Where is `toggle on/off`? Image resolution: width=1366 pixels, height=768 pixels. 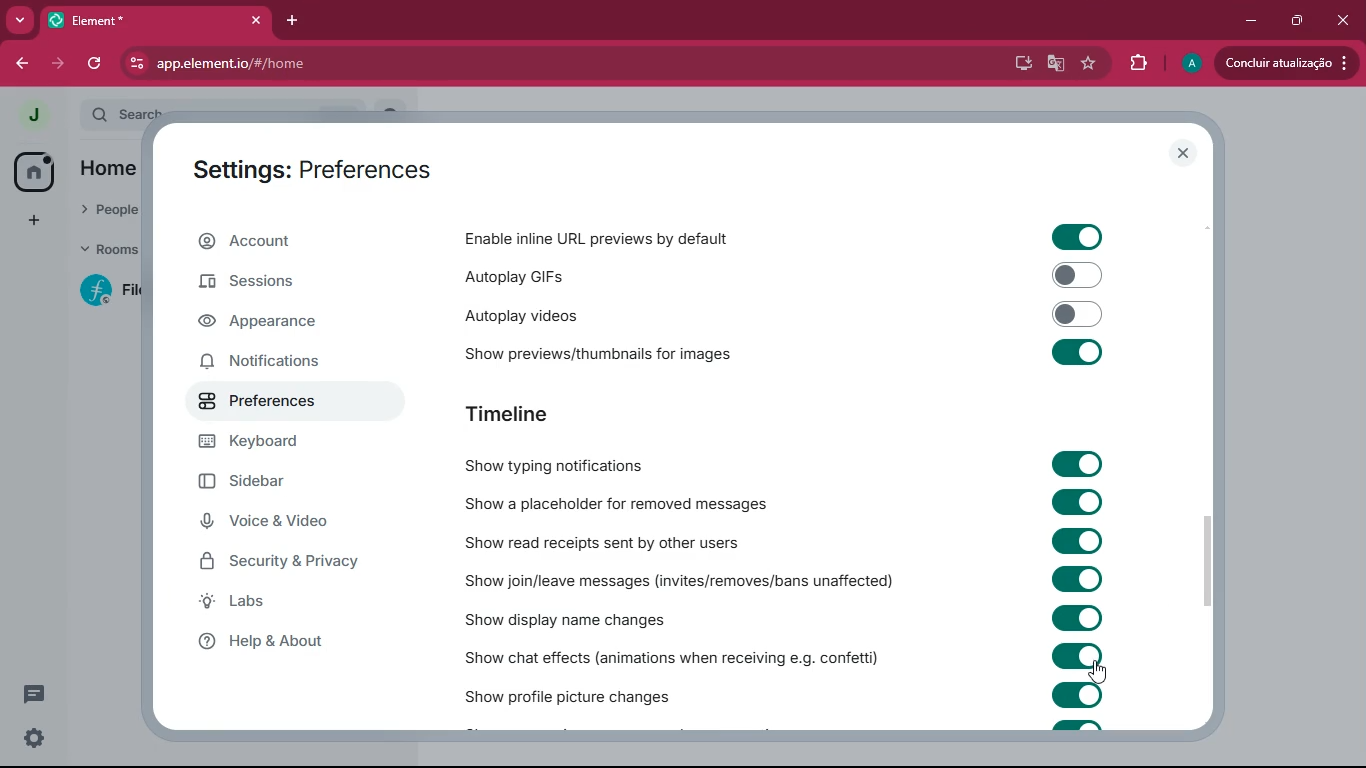
toggle on/off is located at coordinates (1077, 695).